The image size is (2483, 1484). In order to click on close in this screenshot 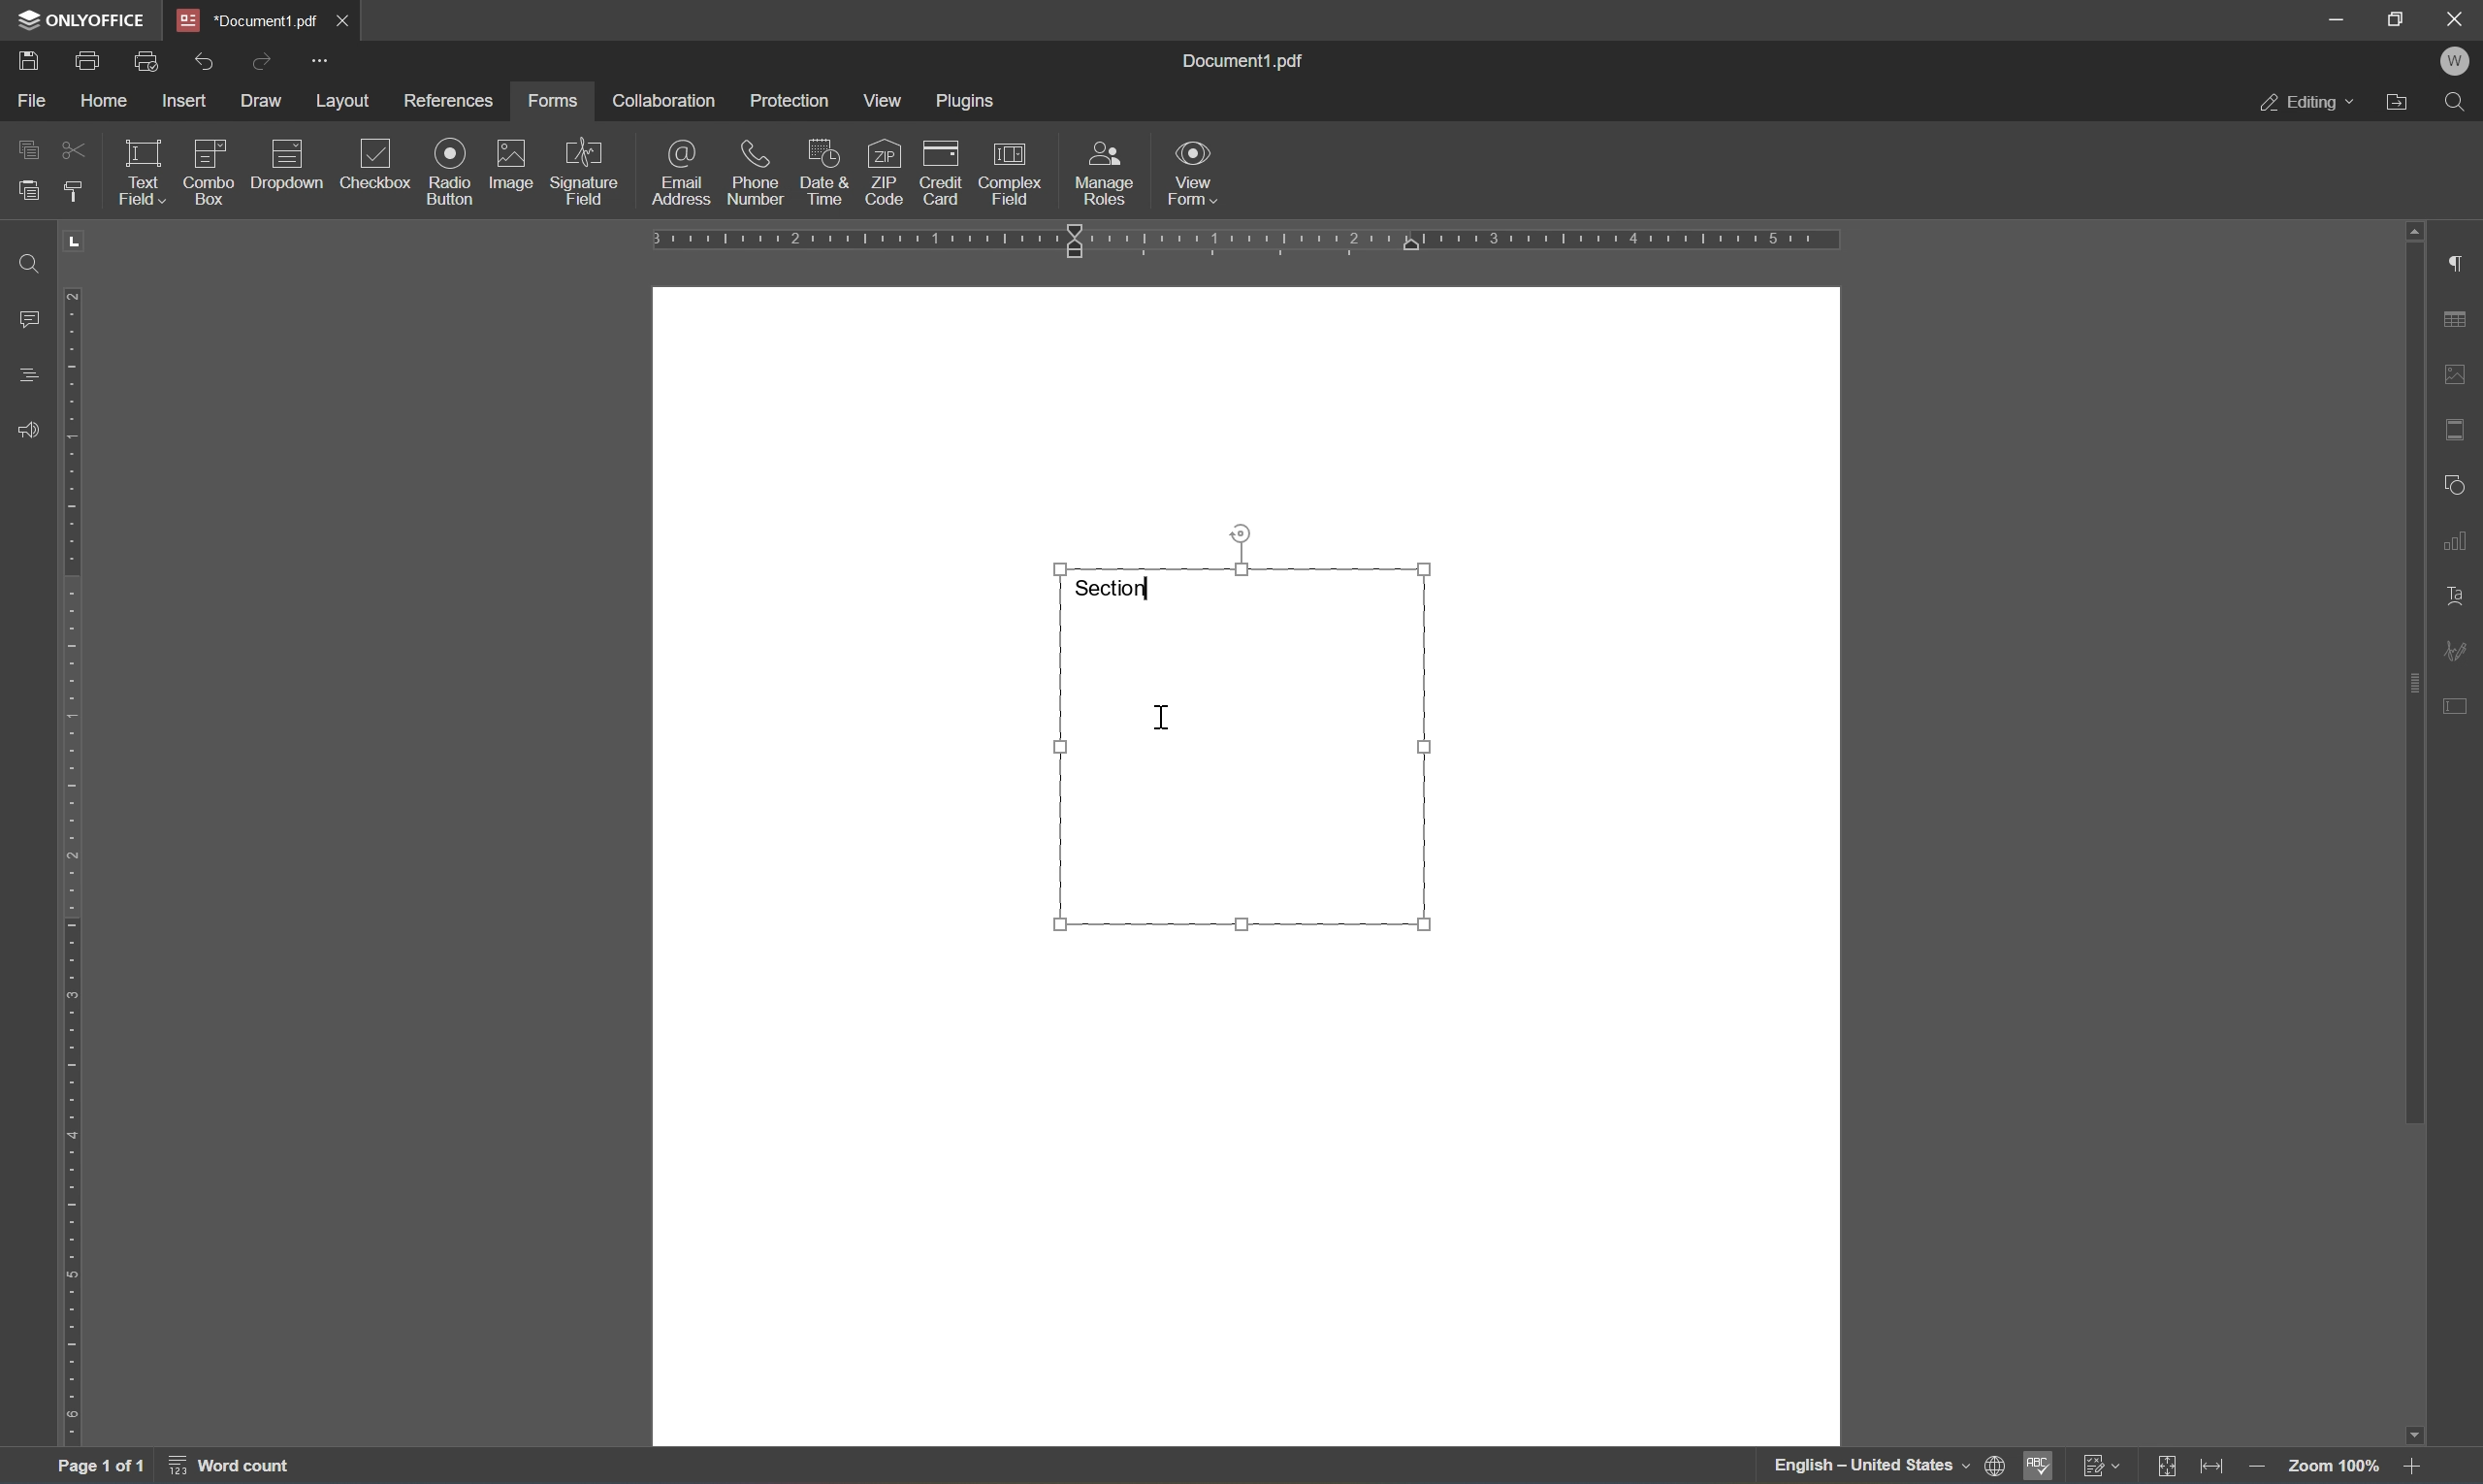, I will do `click(2457, 17)`.